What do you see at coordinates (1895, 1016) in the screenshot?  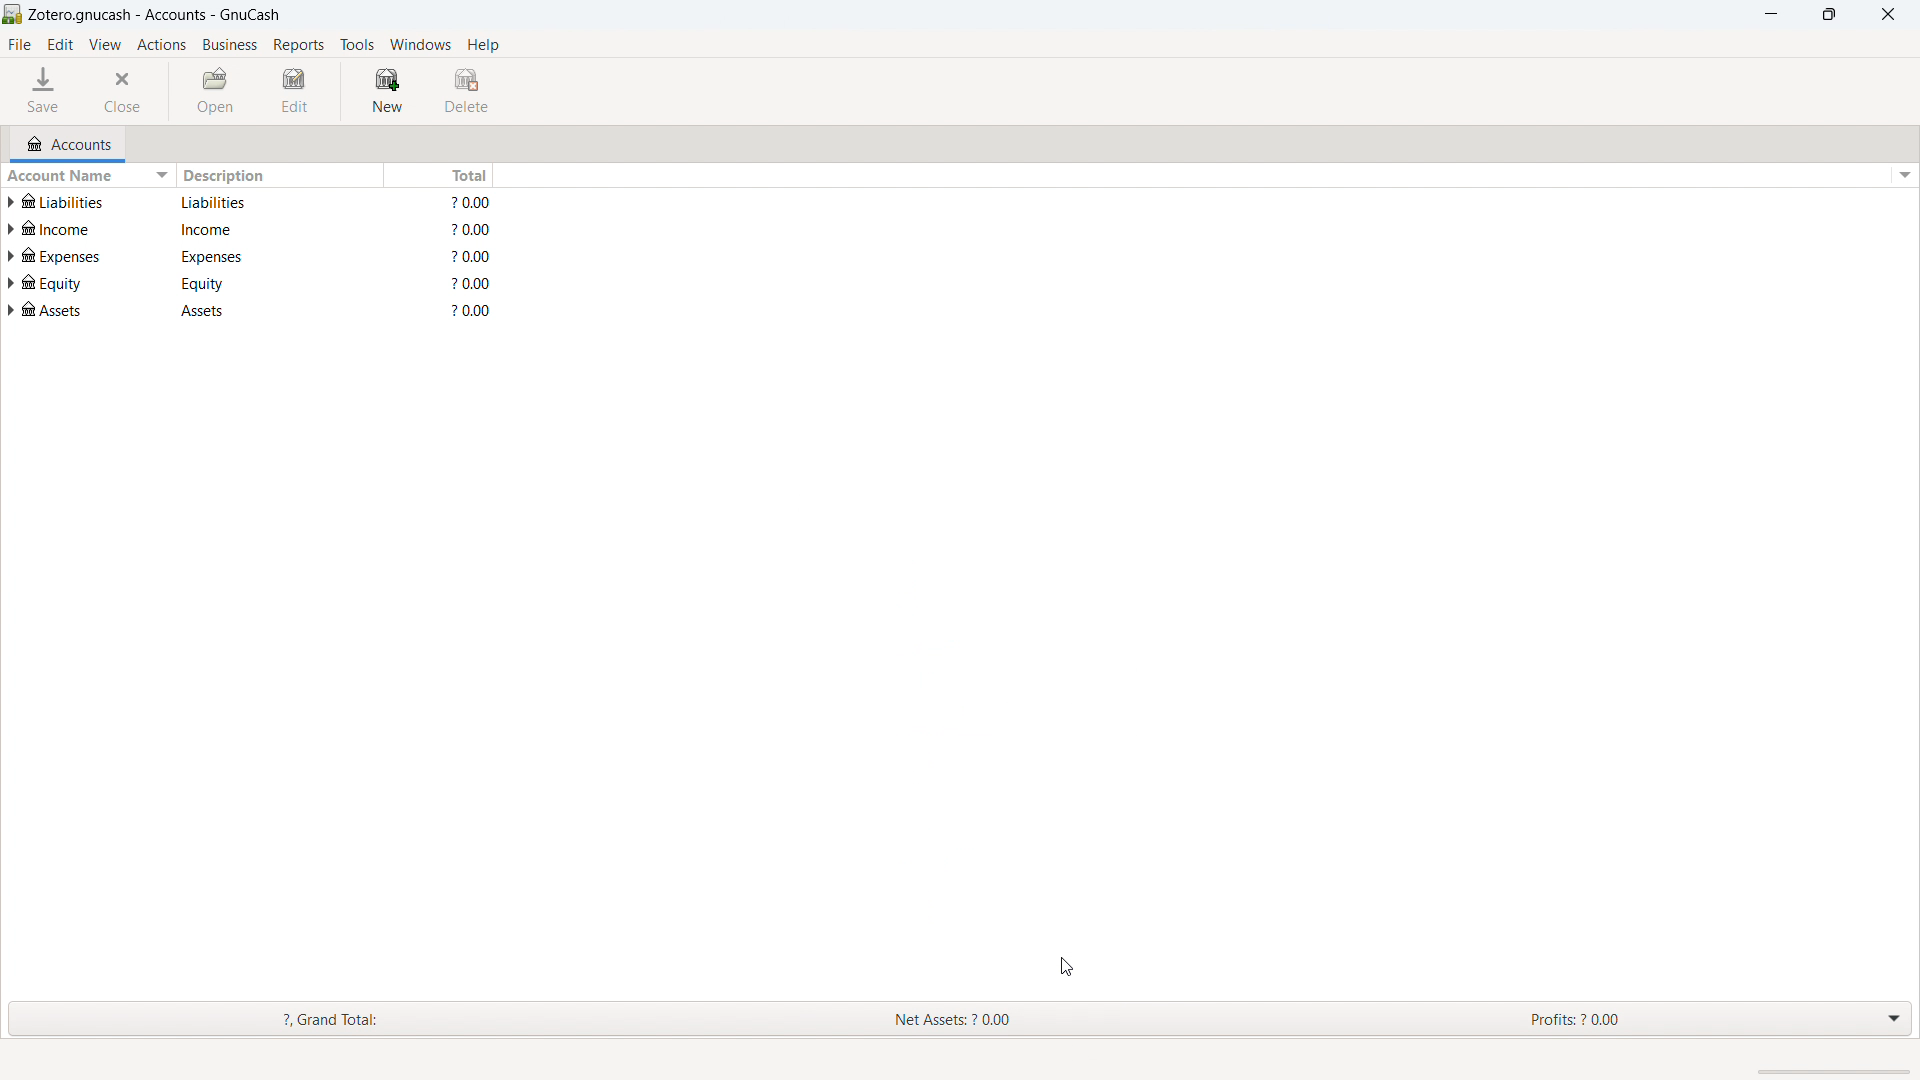 I see `drop down menu` at bounding box center [1895, 1016].